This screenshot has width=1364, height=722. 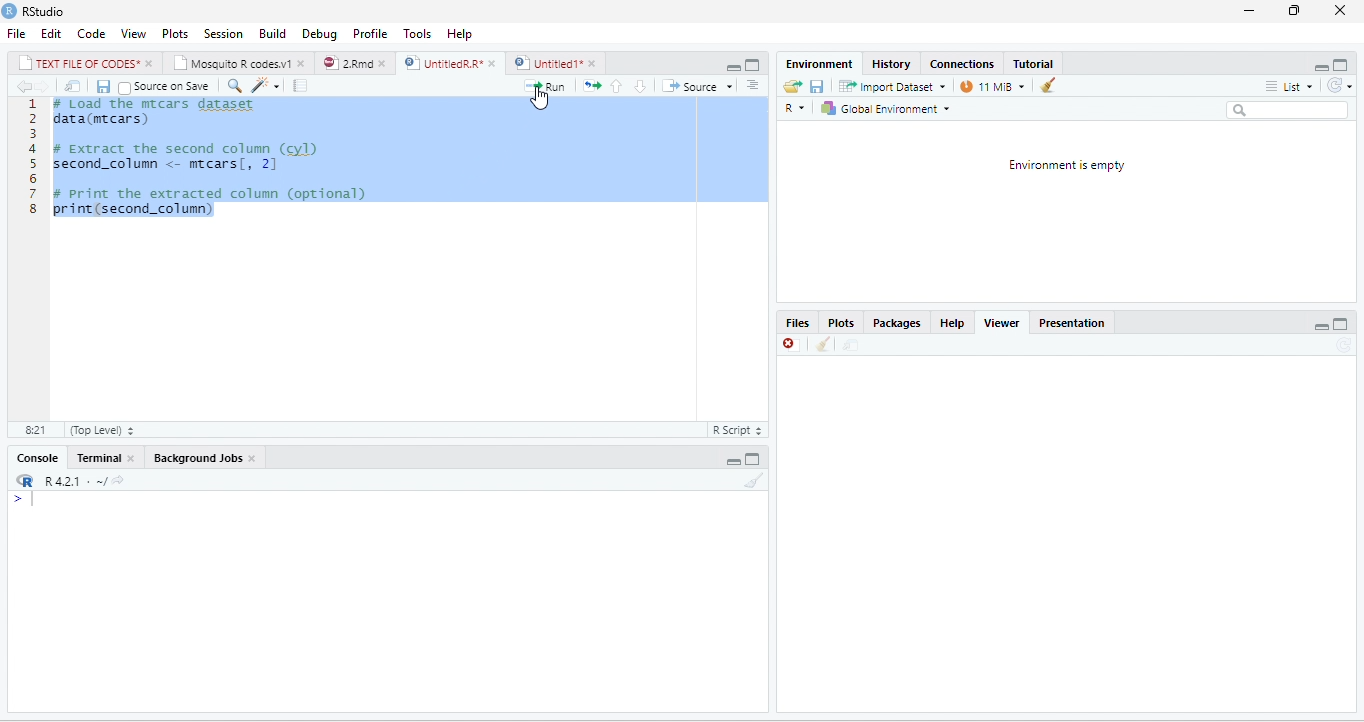 What do you see at coordinates (384, 602) in the screenshot?
I see `display` at bounding box center [384, 602].